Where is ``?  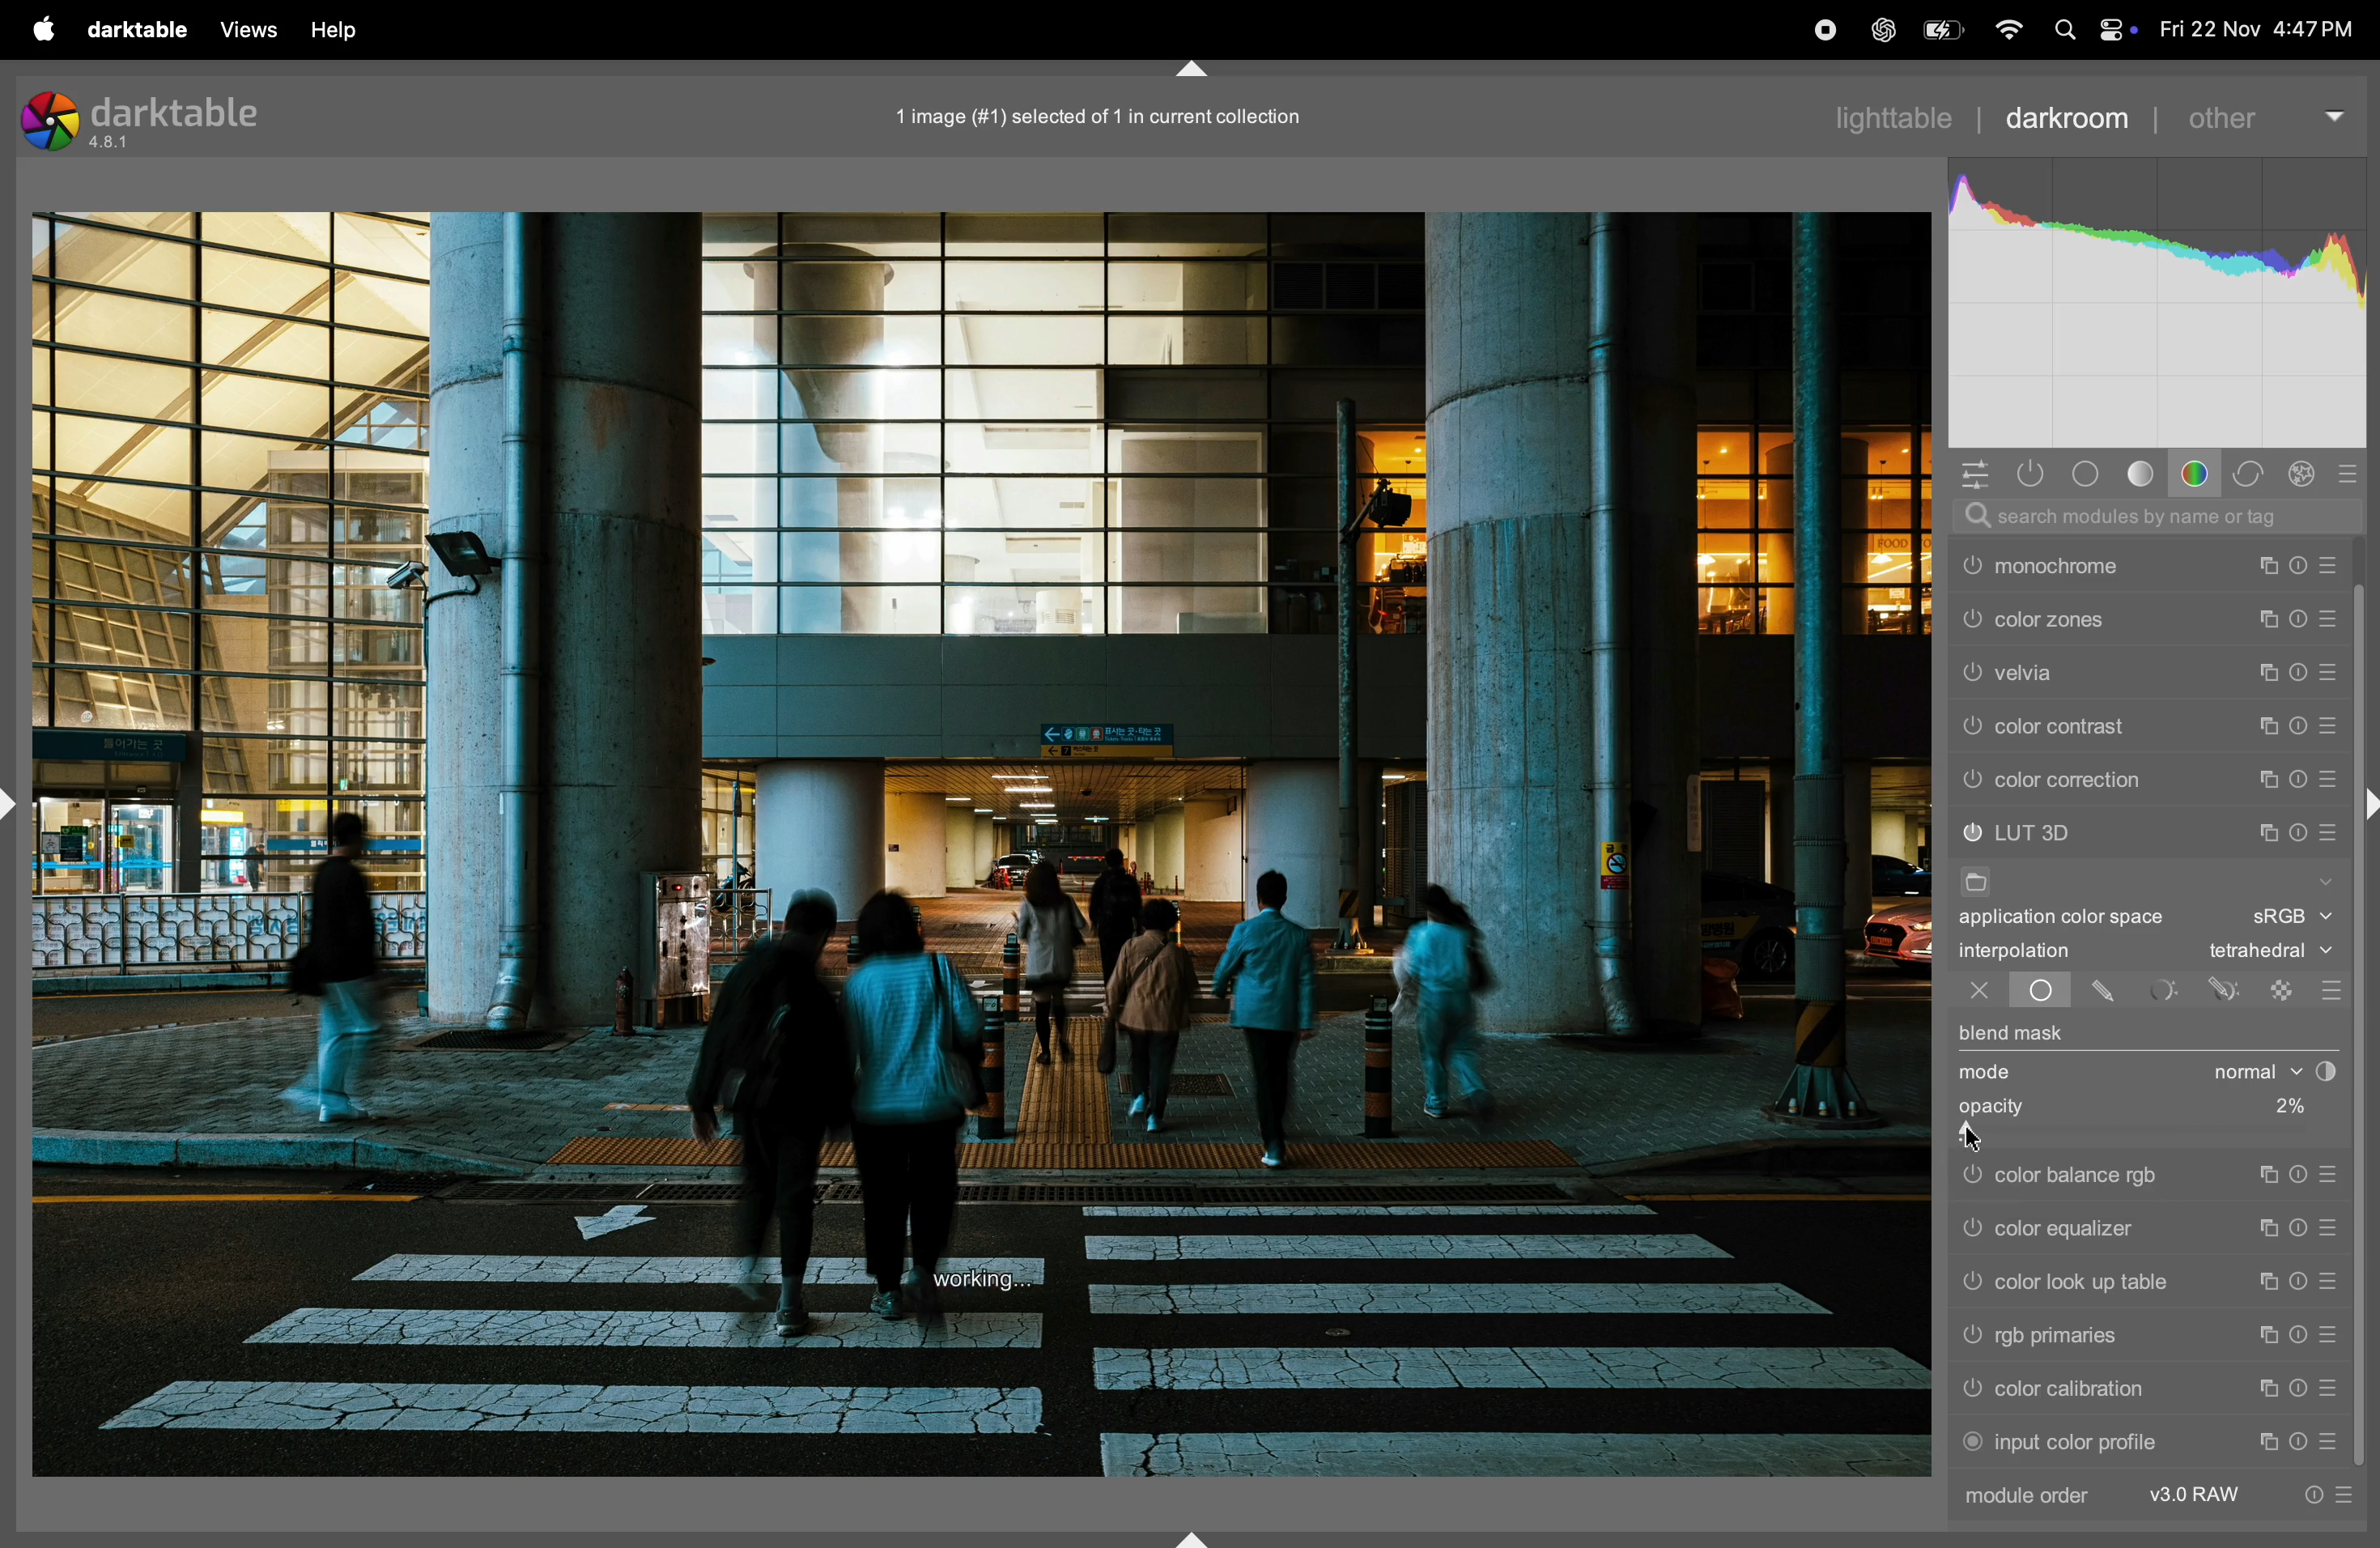  is located at coordinates (1973, 1283).